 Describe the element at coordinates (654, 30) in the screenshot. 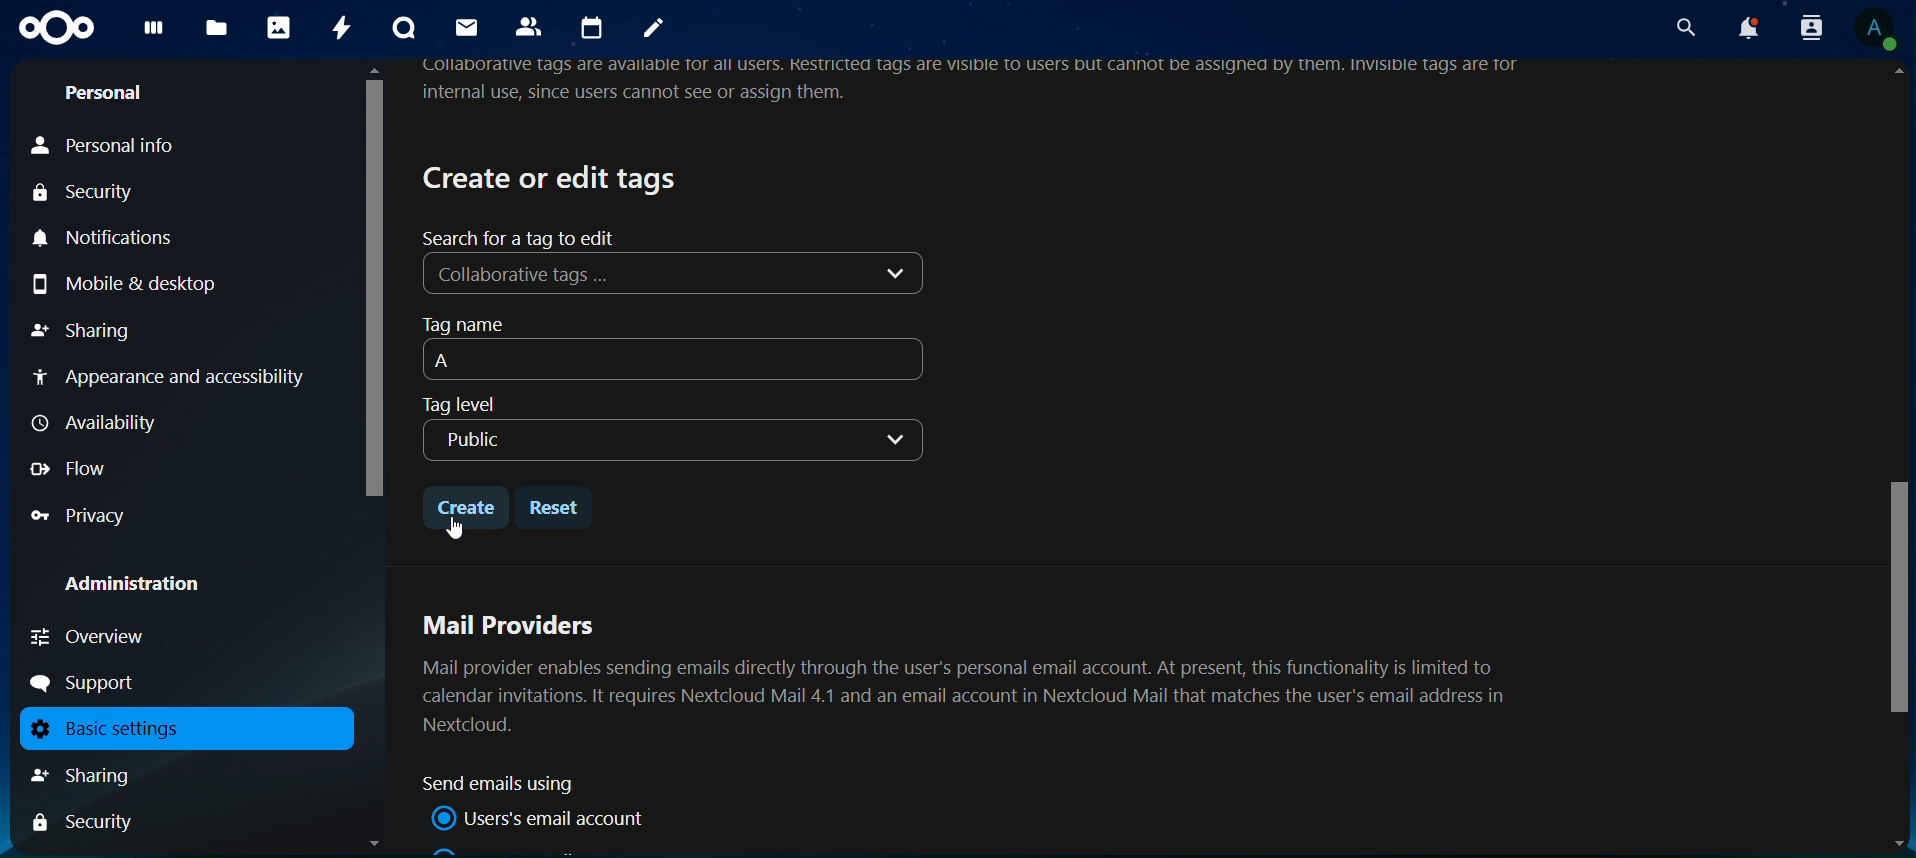

I see `notes` at that location.